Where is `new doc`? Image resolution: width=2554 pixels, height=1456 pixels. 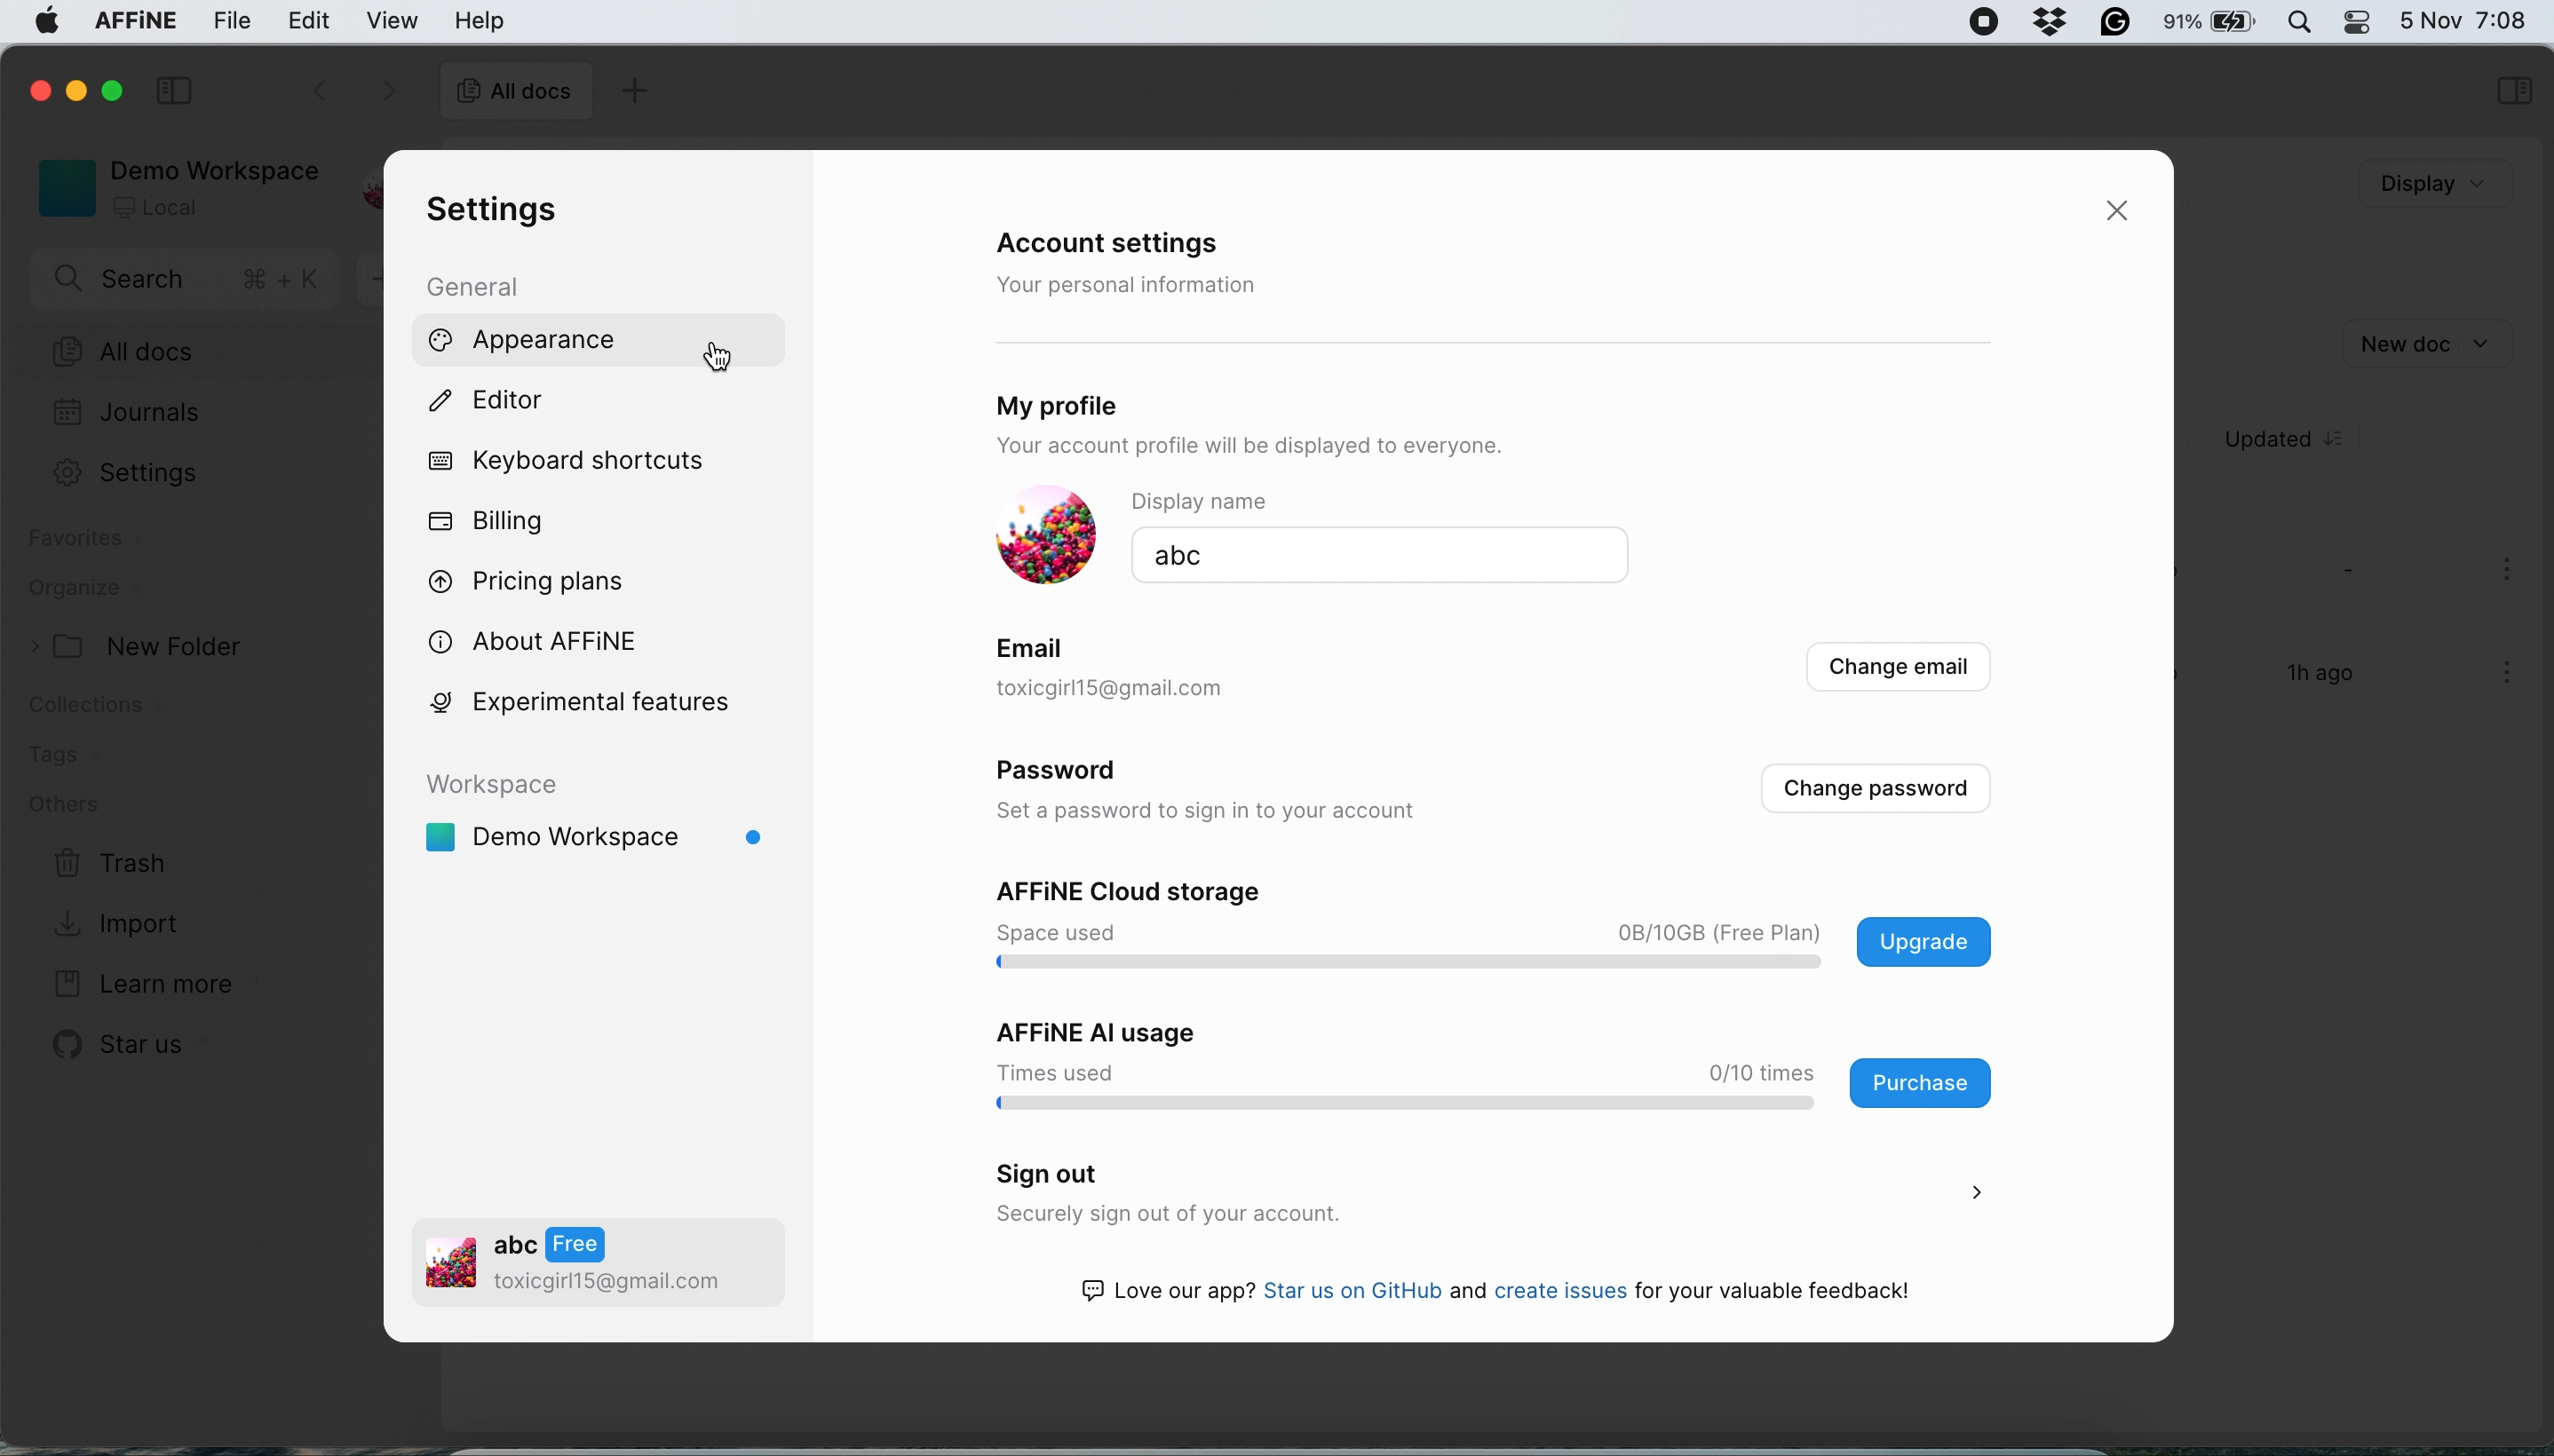 new doc is located at coordinates (2440, 340).